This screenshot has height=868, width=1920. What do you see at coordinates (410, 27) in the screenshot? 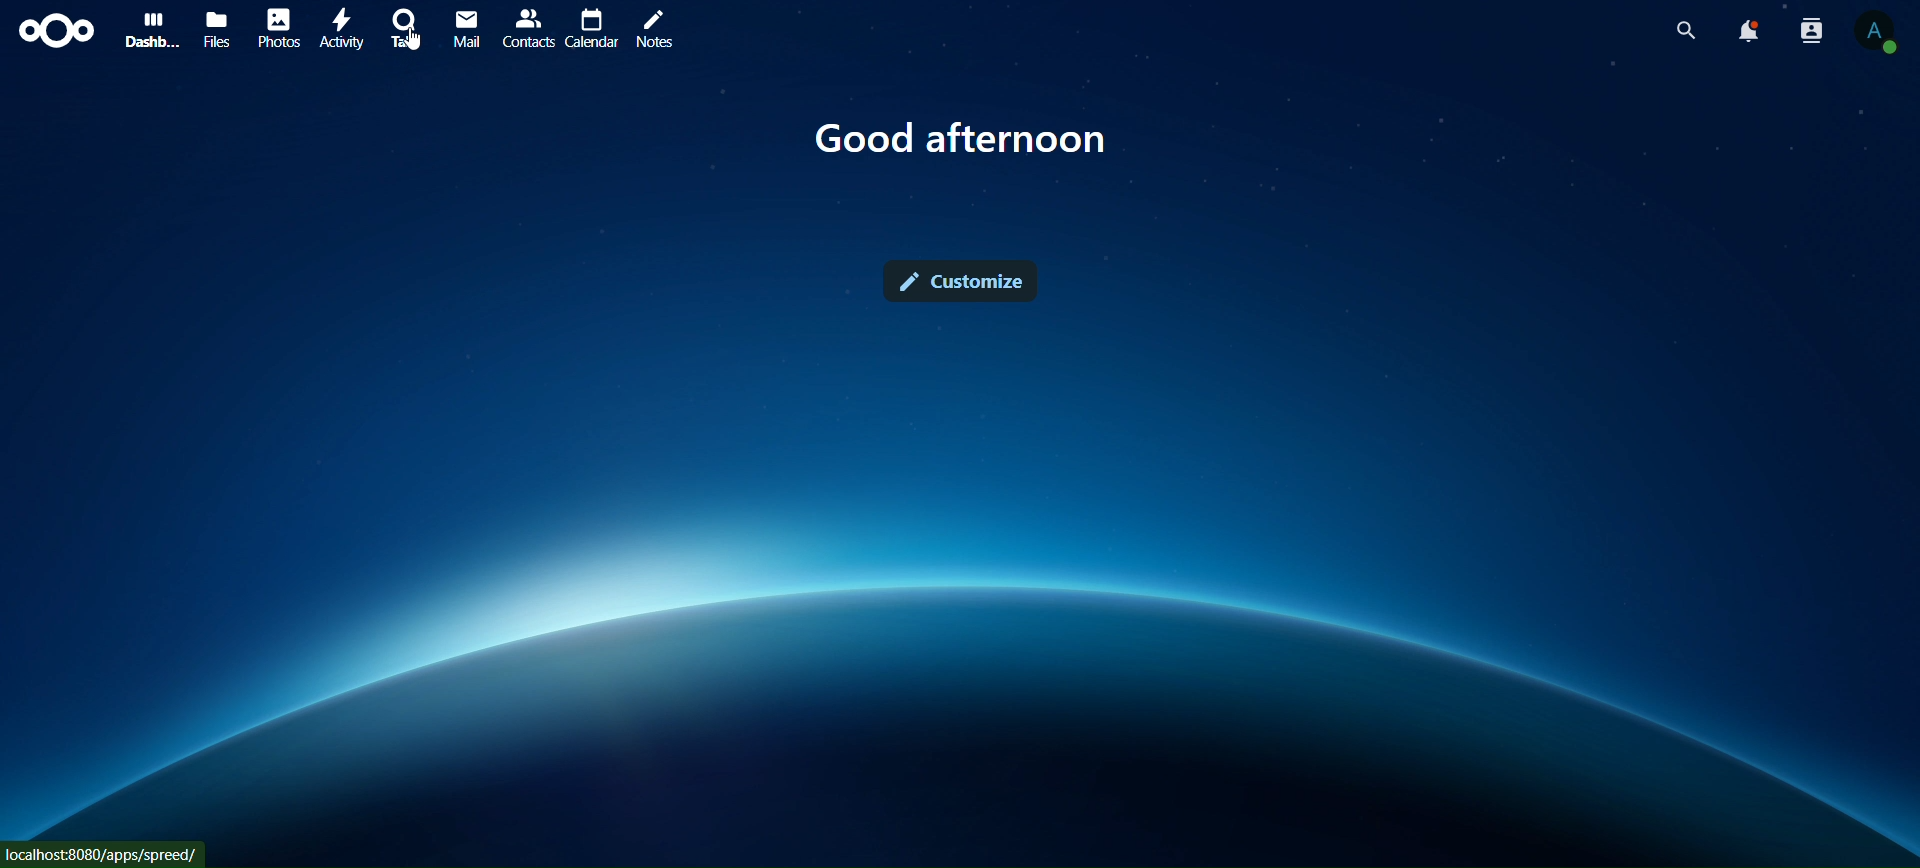
I see `talk` at bounding box center [410, 27].